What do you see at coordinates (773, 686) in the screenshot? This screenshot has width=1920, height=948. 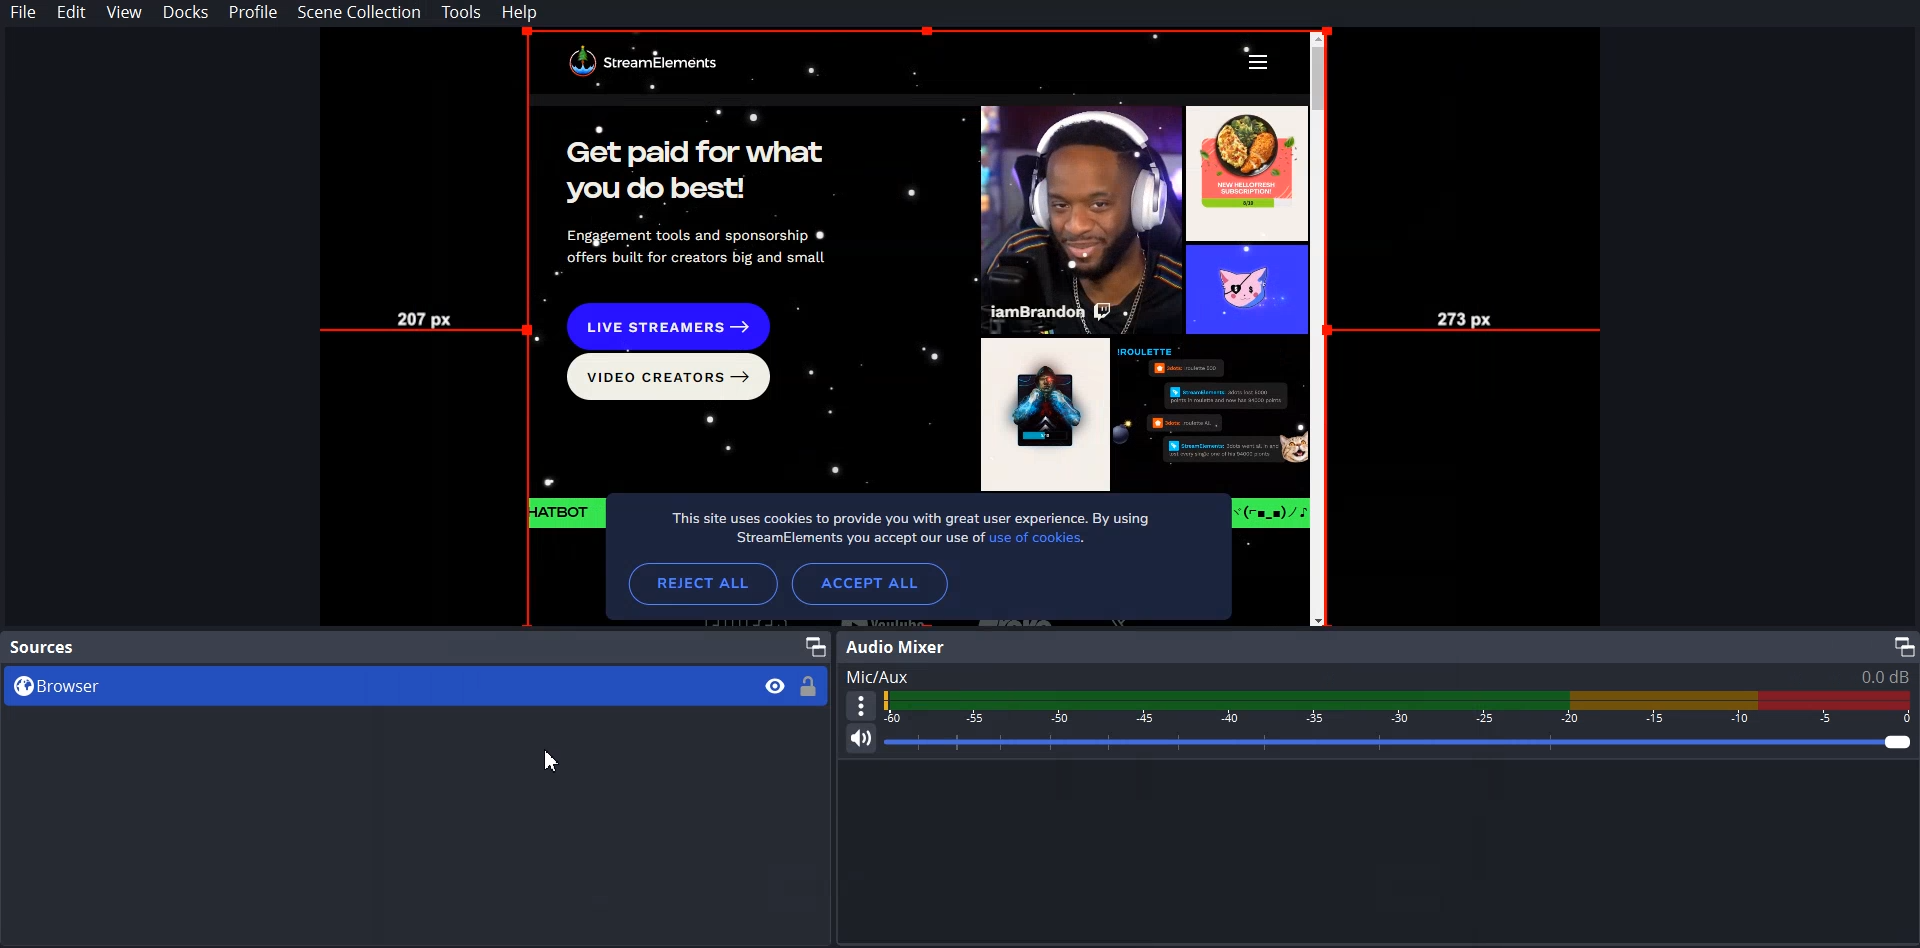 I see `Eye` at bounding box center [773, 686].